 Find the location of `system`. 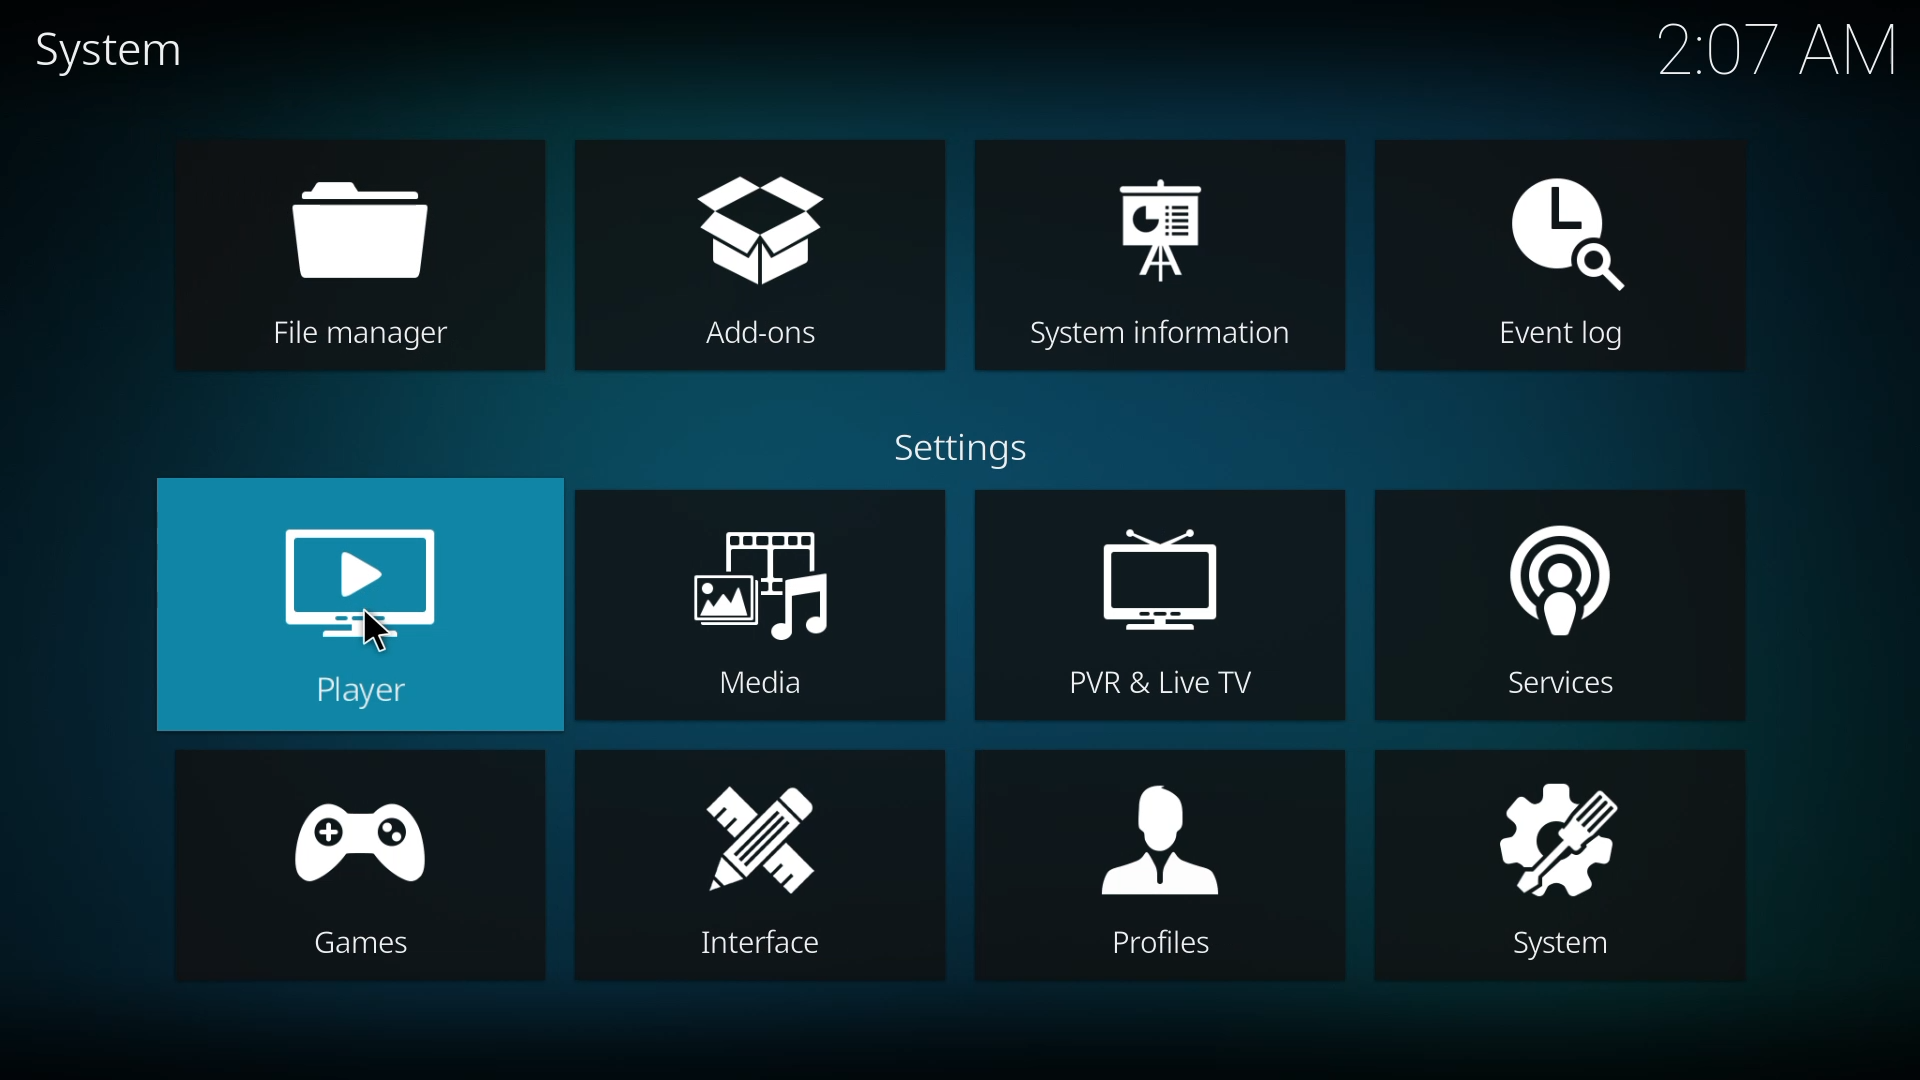

system is located at coordinates (1561, 869).